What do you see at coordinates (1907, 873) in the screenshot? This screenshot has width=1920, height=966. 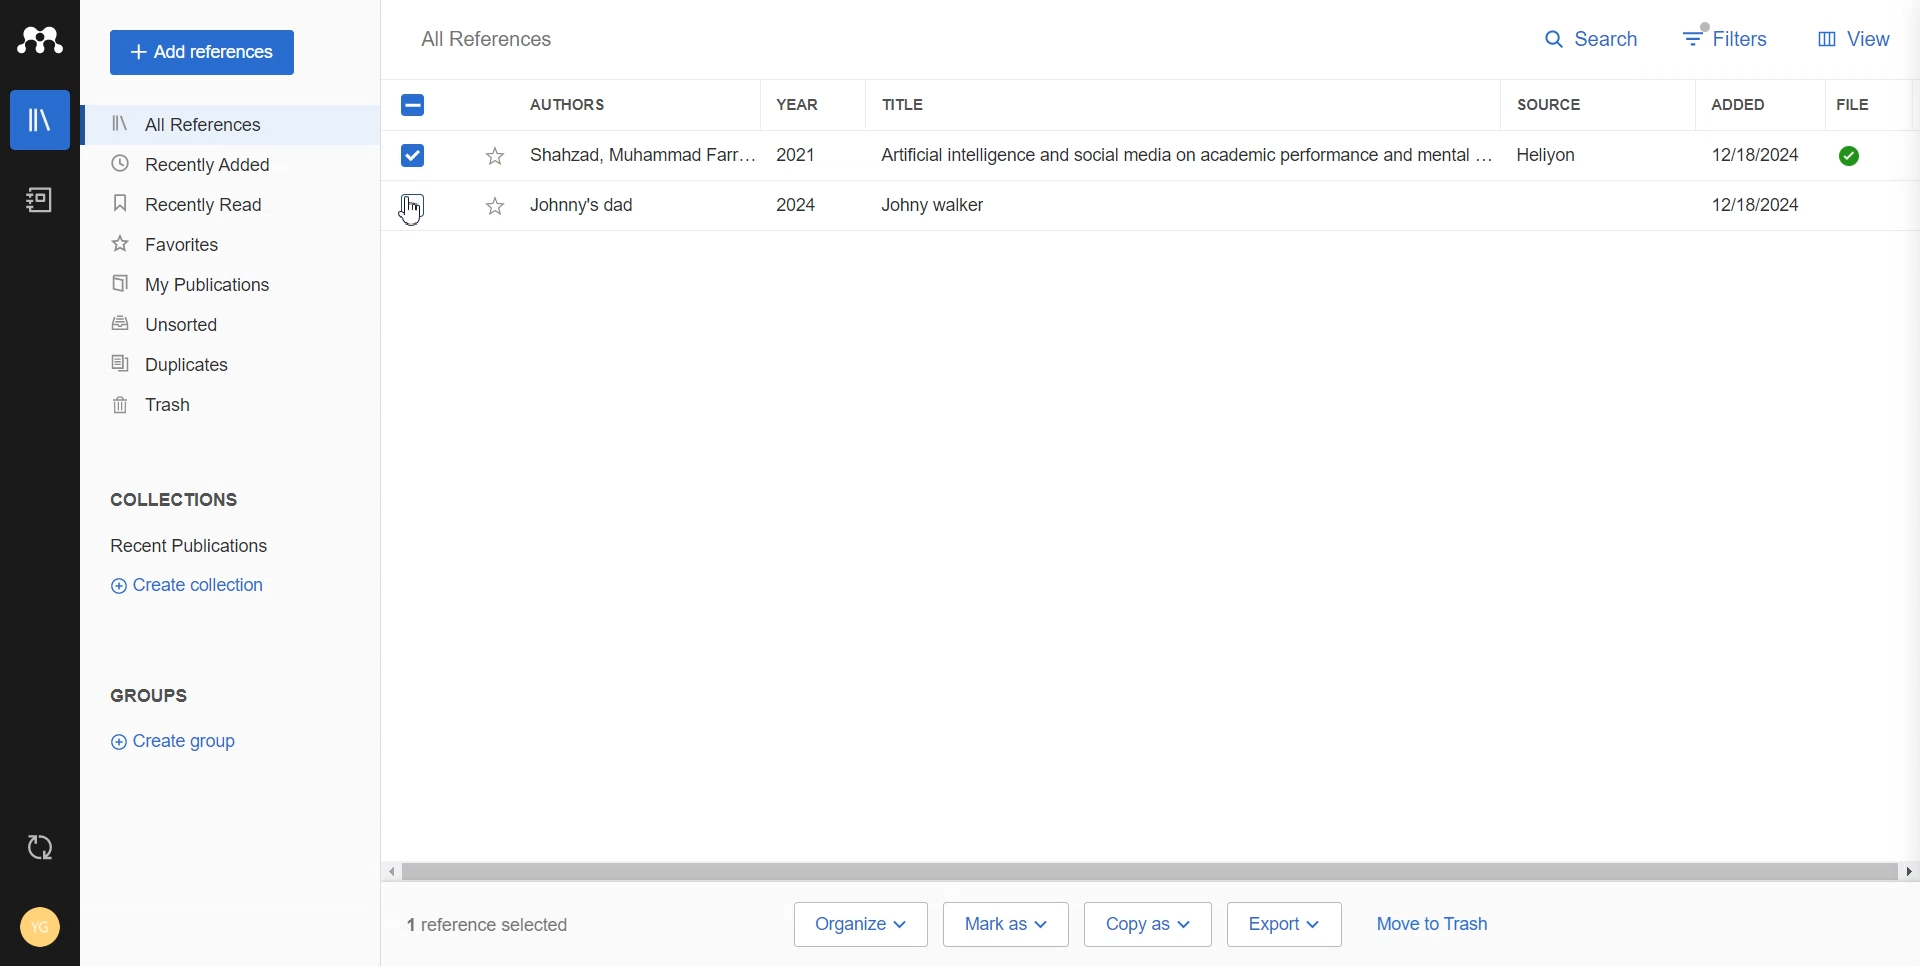 I see `scroll right` at bounding box center [1907, 873].